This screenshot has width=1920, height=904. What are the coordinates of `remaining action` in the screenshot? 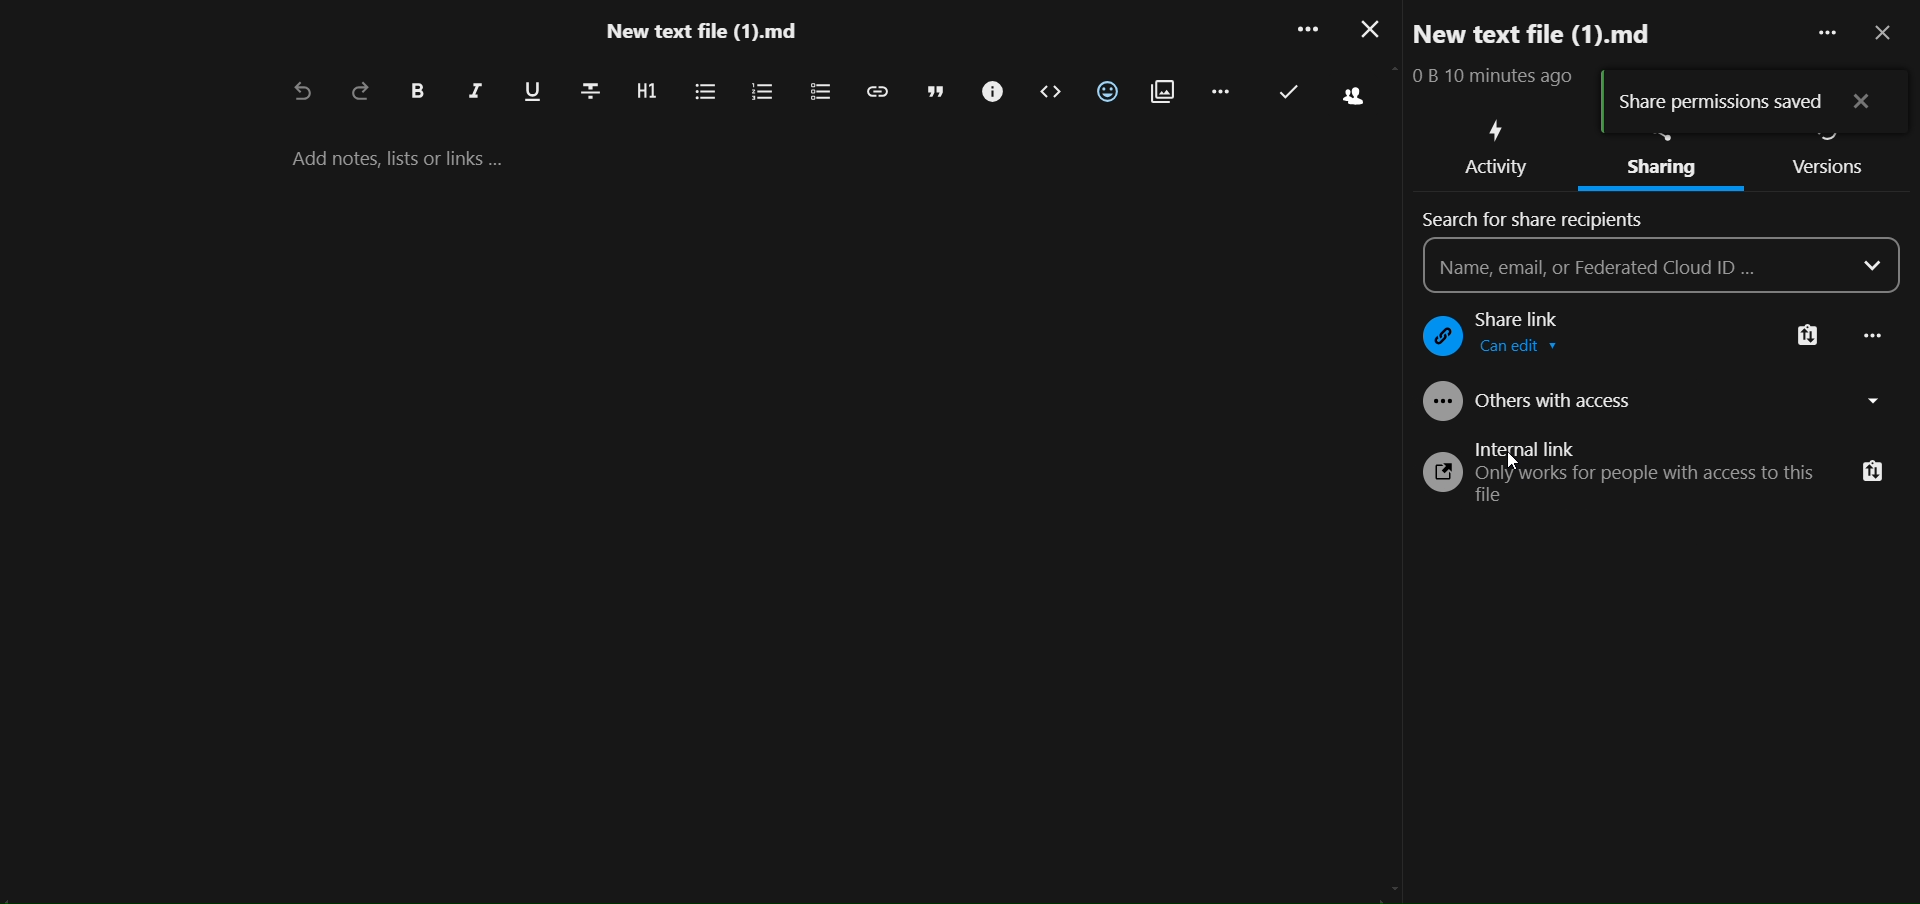 It's located at (1219, 89).